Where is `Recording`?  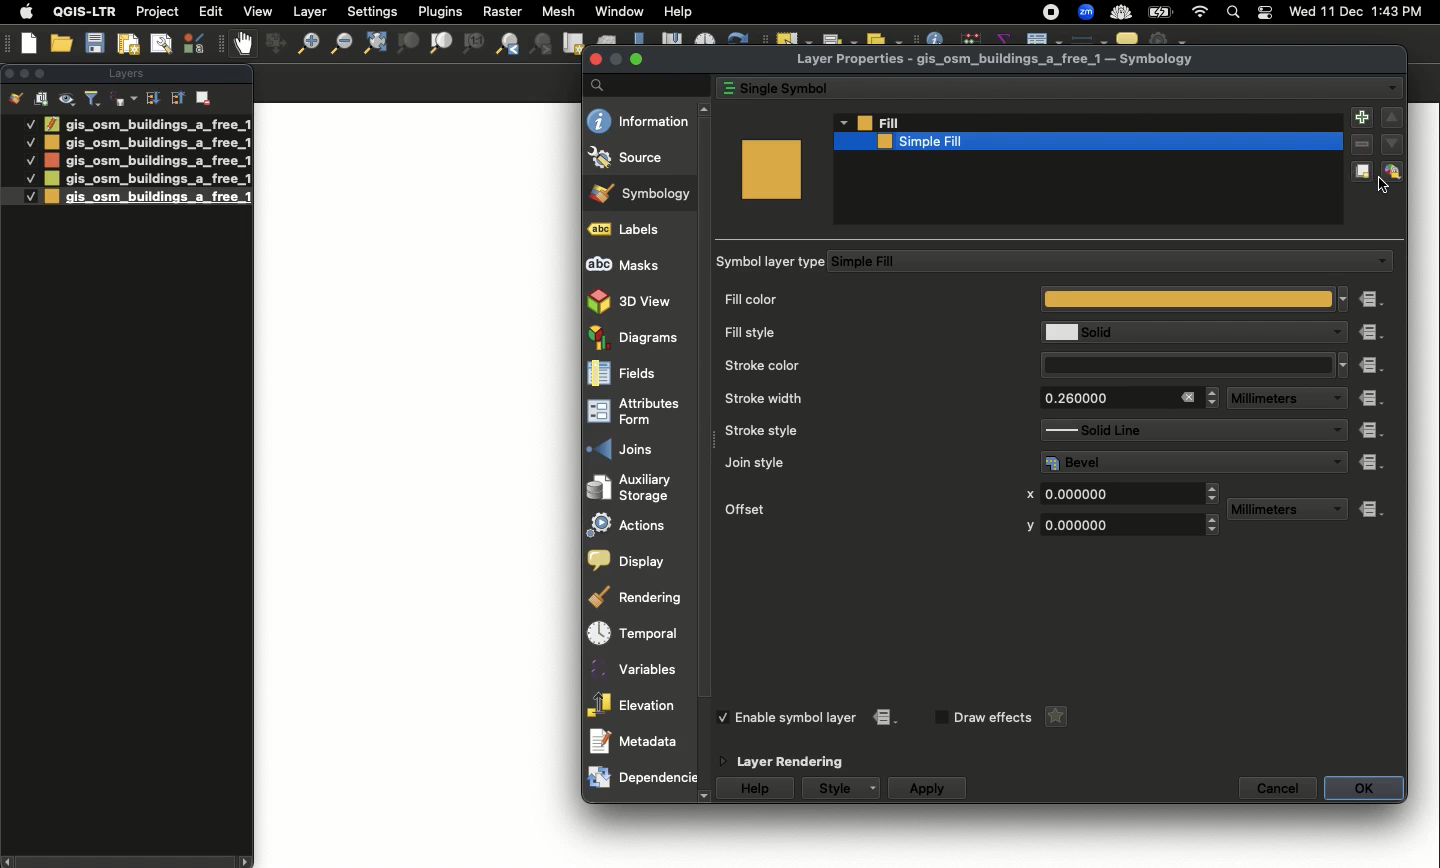 Recording is located at coordinates (1051, 13).